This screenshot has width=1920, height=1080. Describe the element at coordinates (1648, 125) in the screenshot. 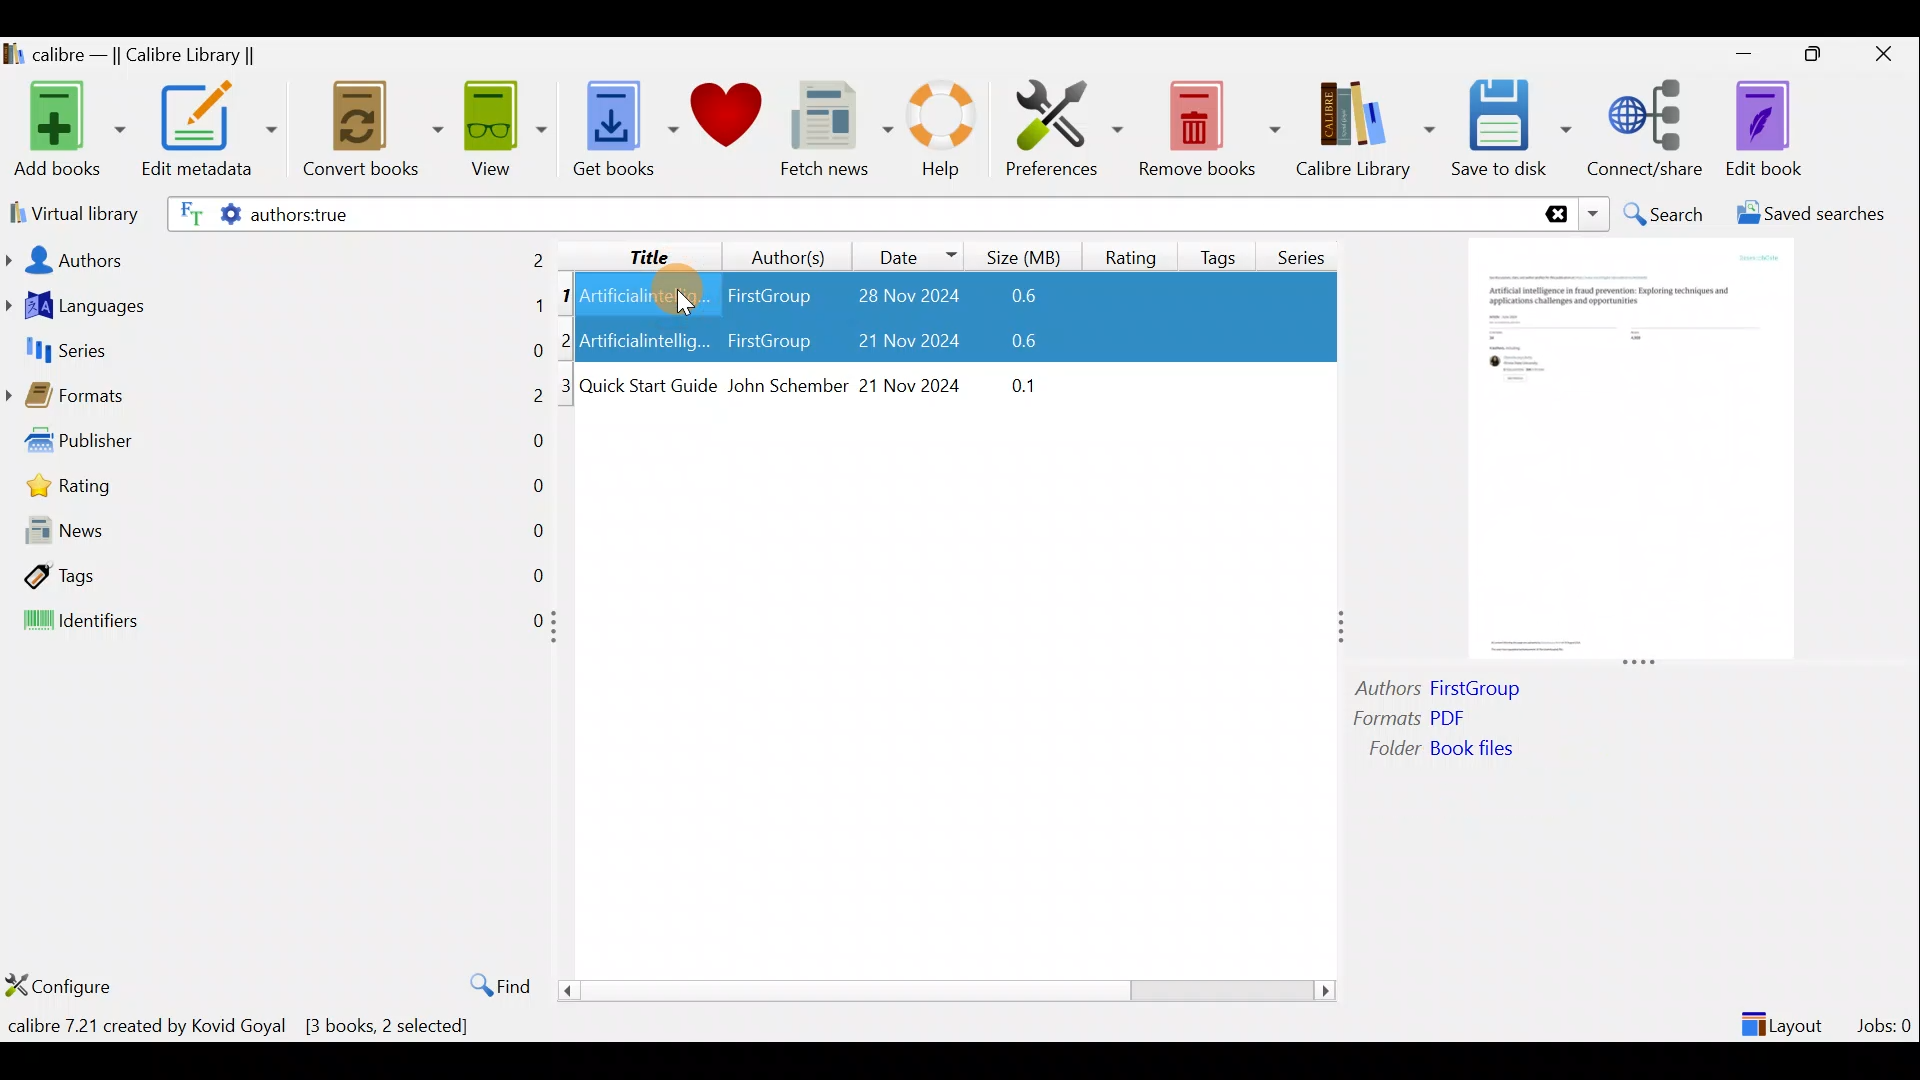

I see `Connect/share` at that location.